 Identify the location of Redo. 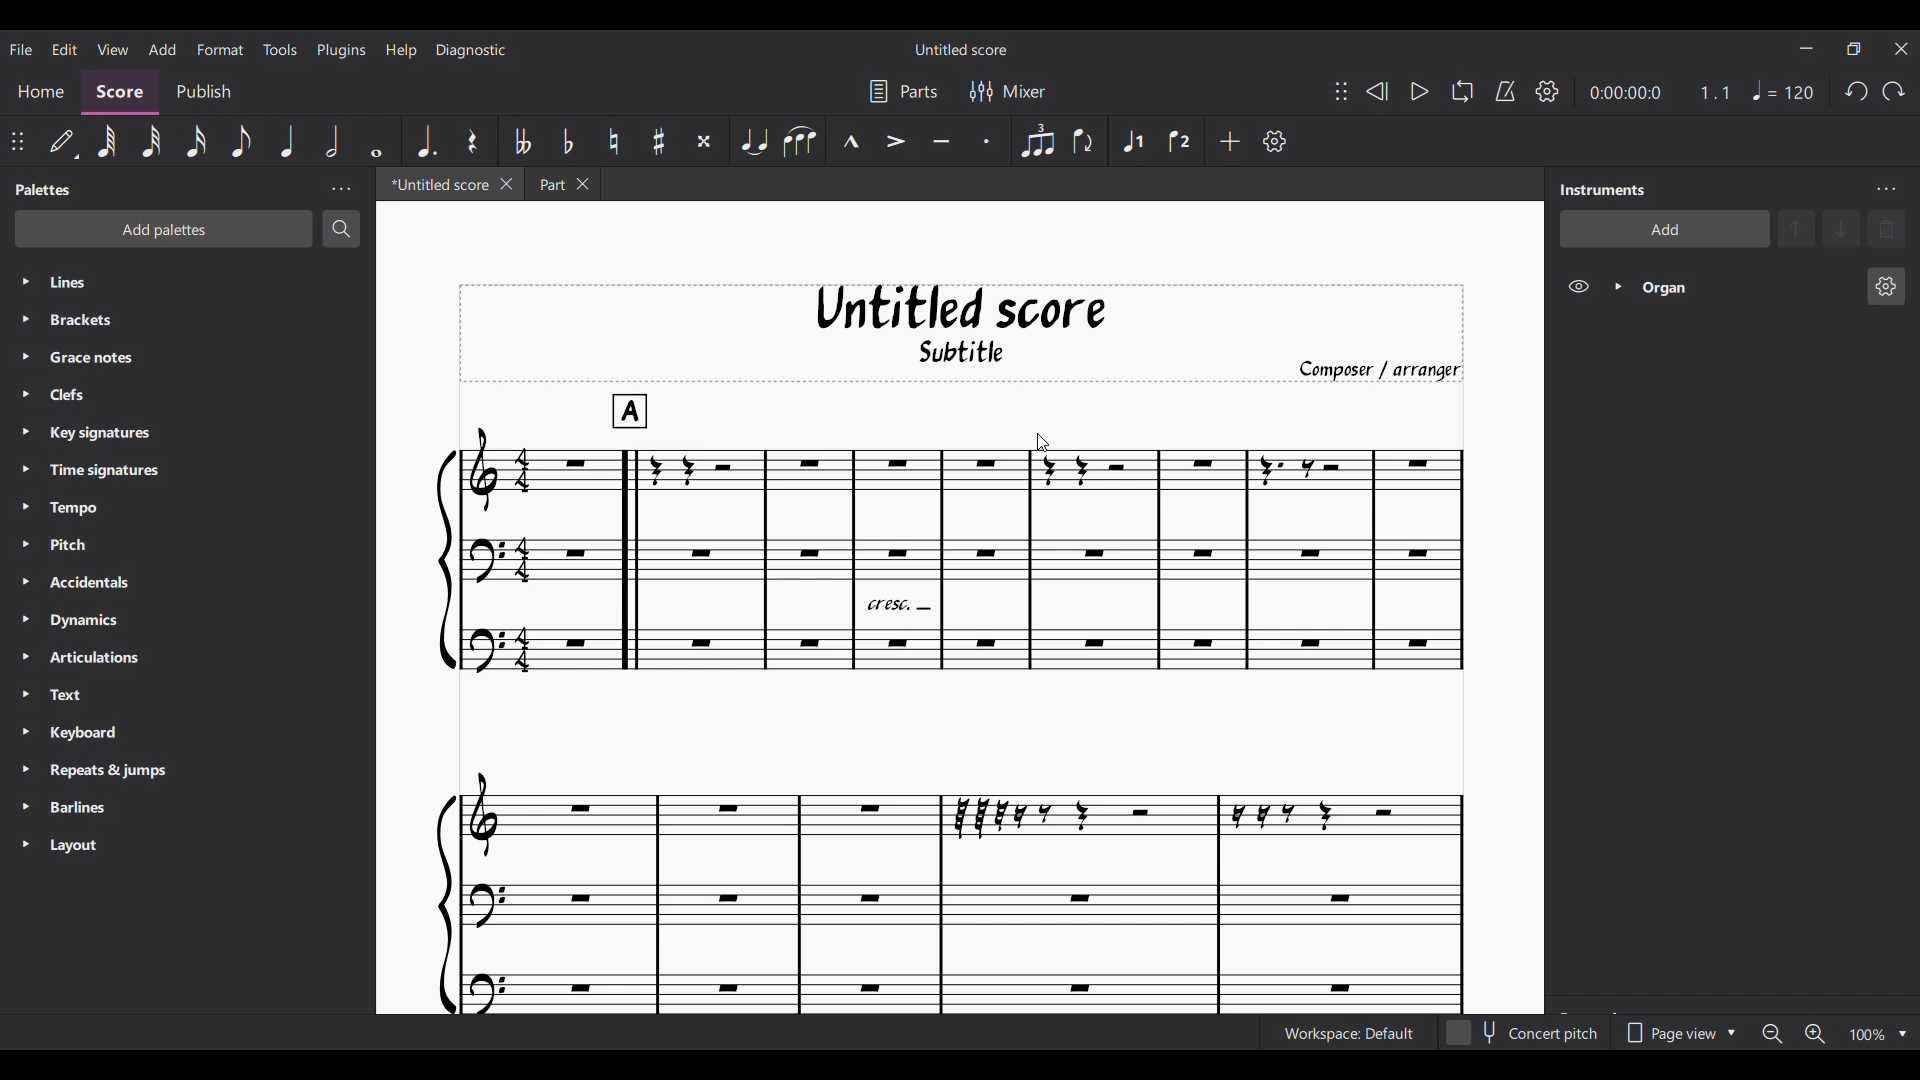
(1893, 91).